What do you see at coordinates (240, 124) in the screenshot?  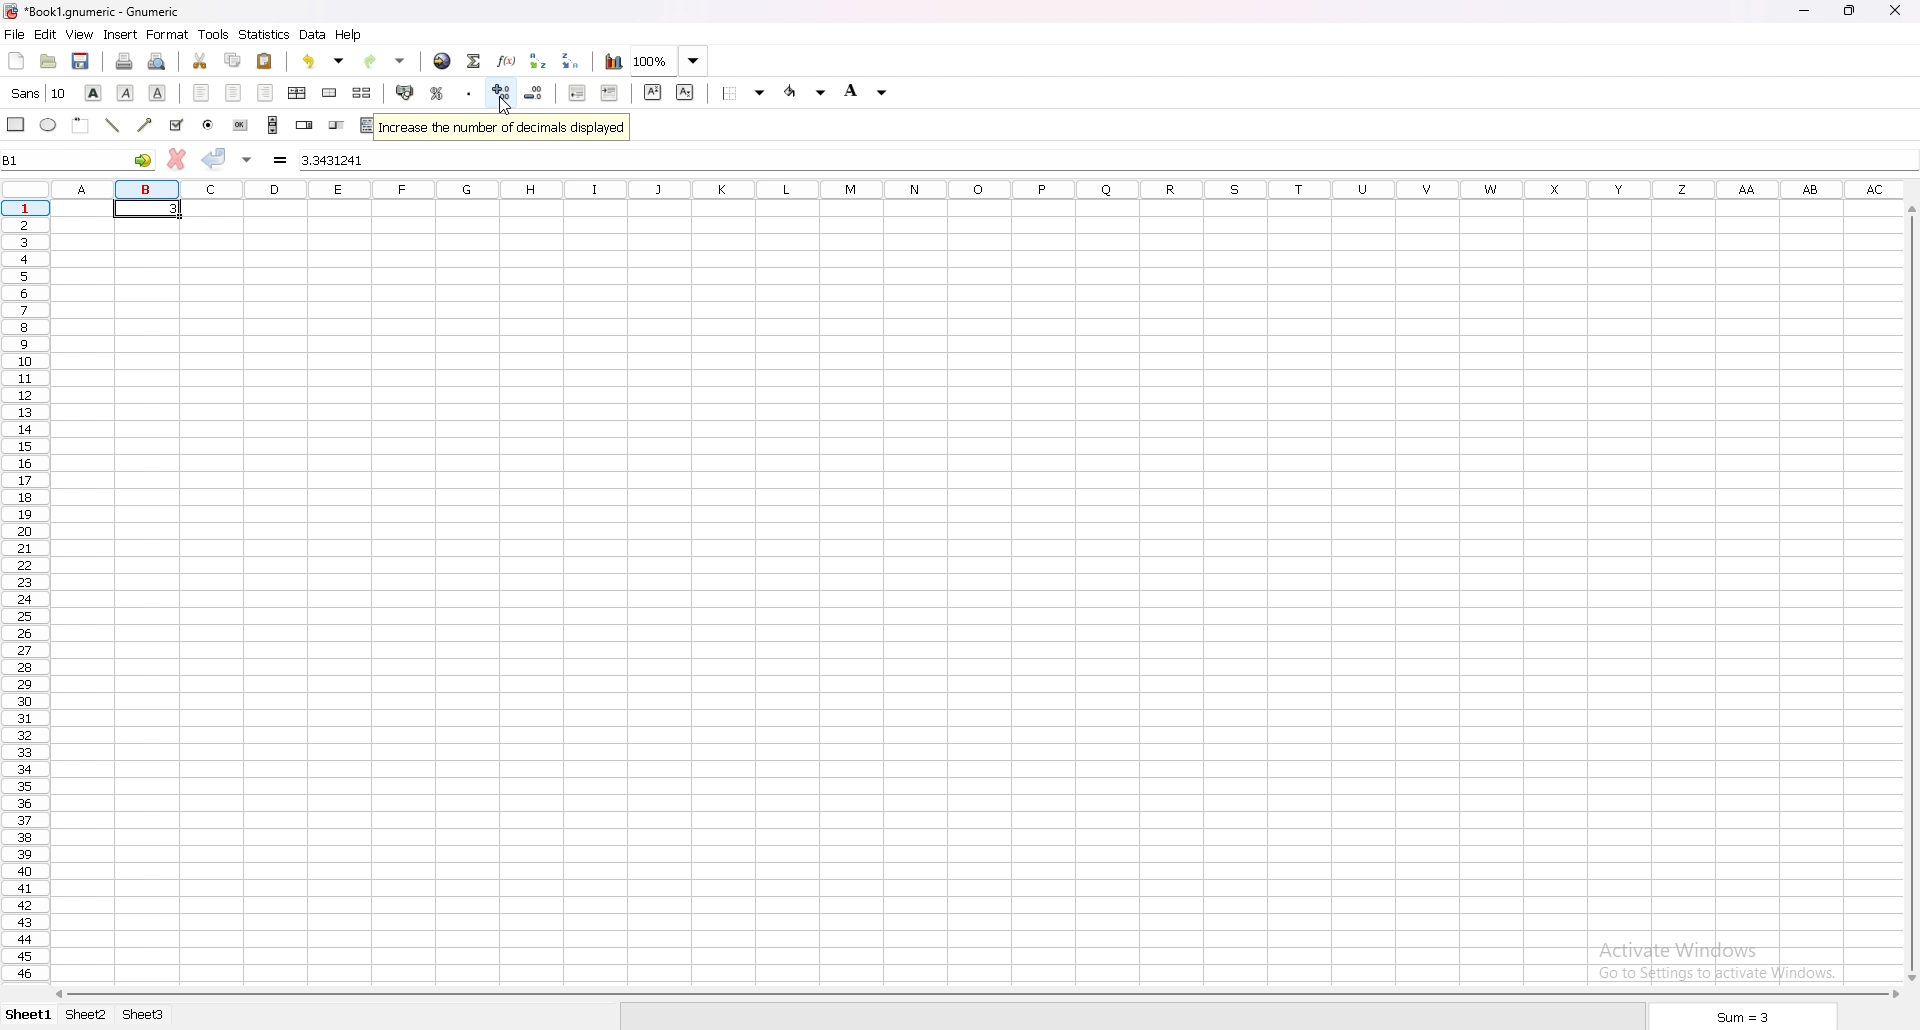 I see `button` at bounding box center [240, 124].